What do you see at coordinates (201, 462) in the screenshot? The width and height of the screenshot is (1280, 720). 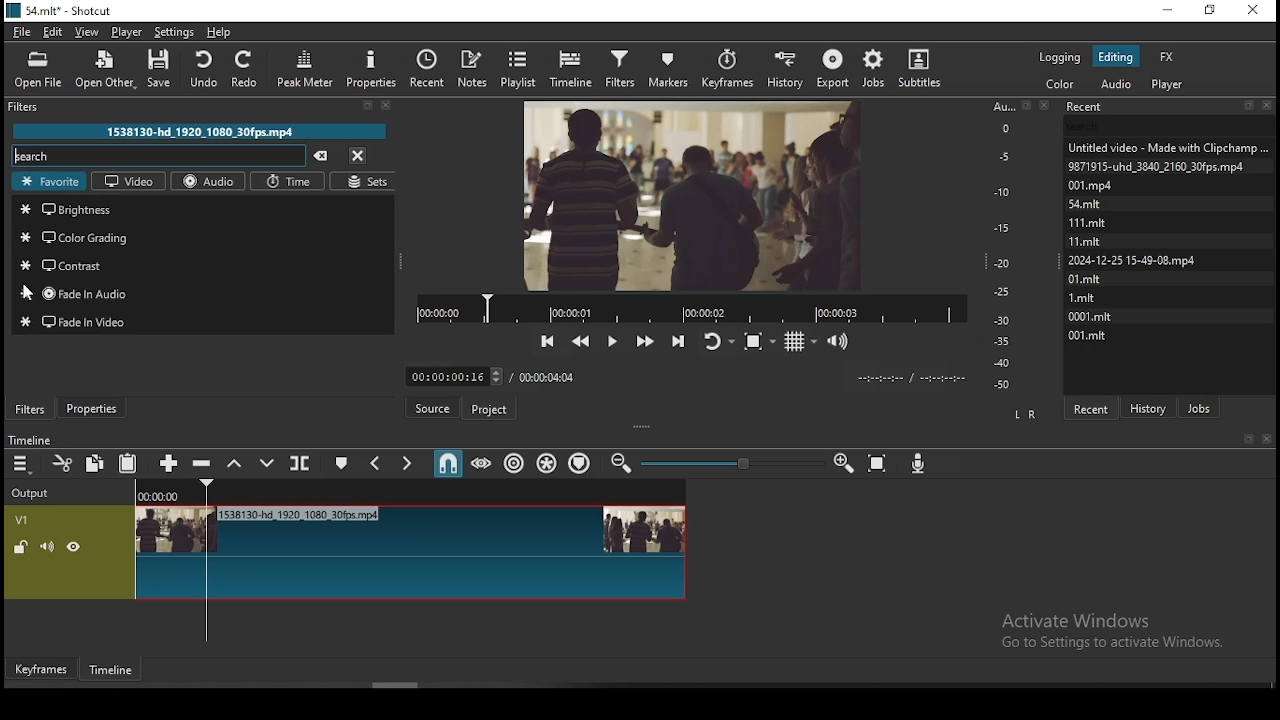 I see `ripple delete` at bounding box center [201, 462].